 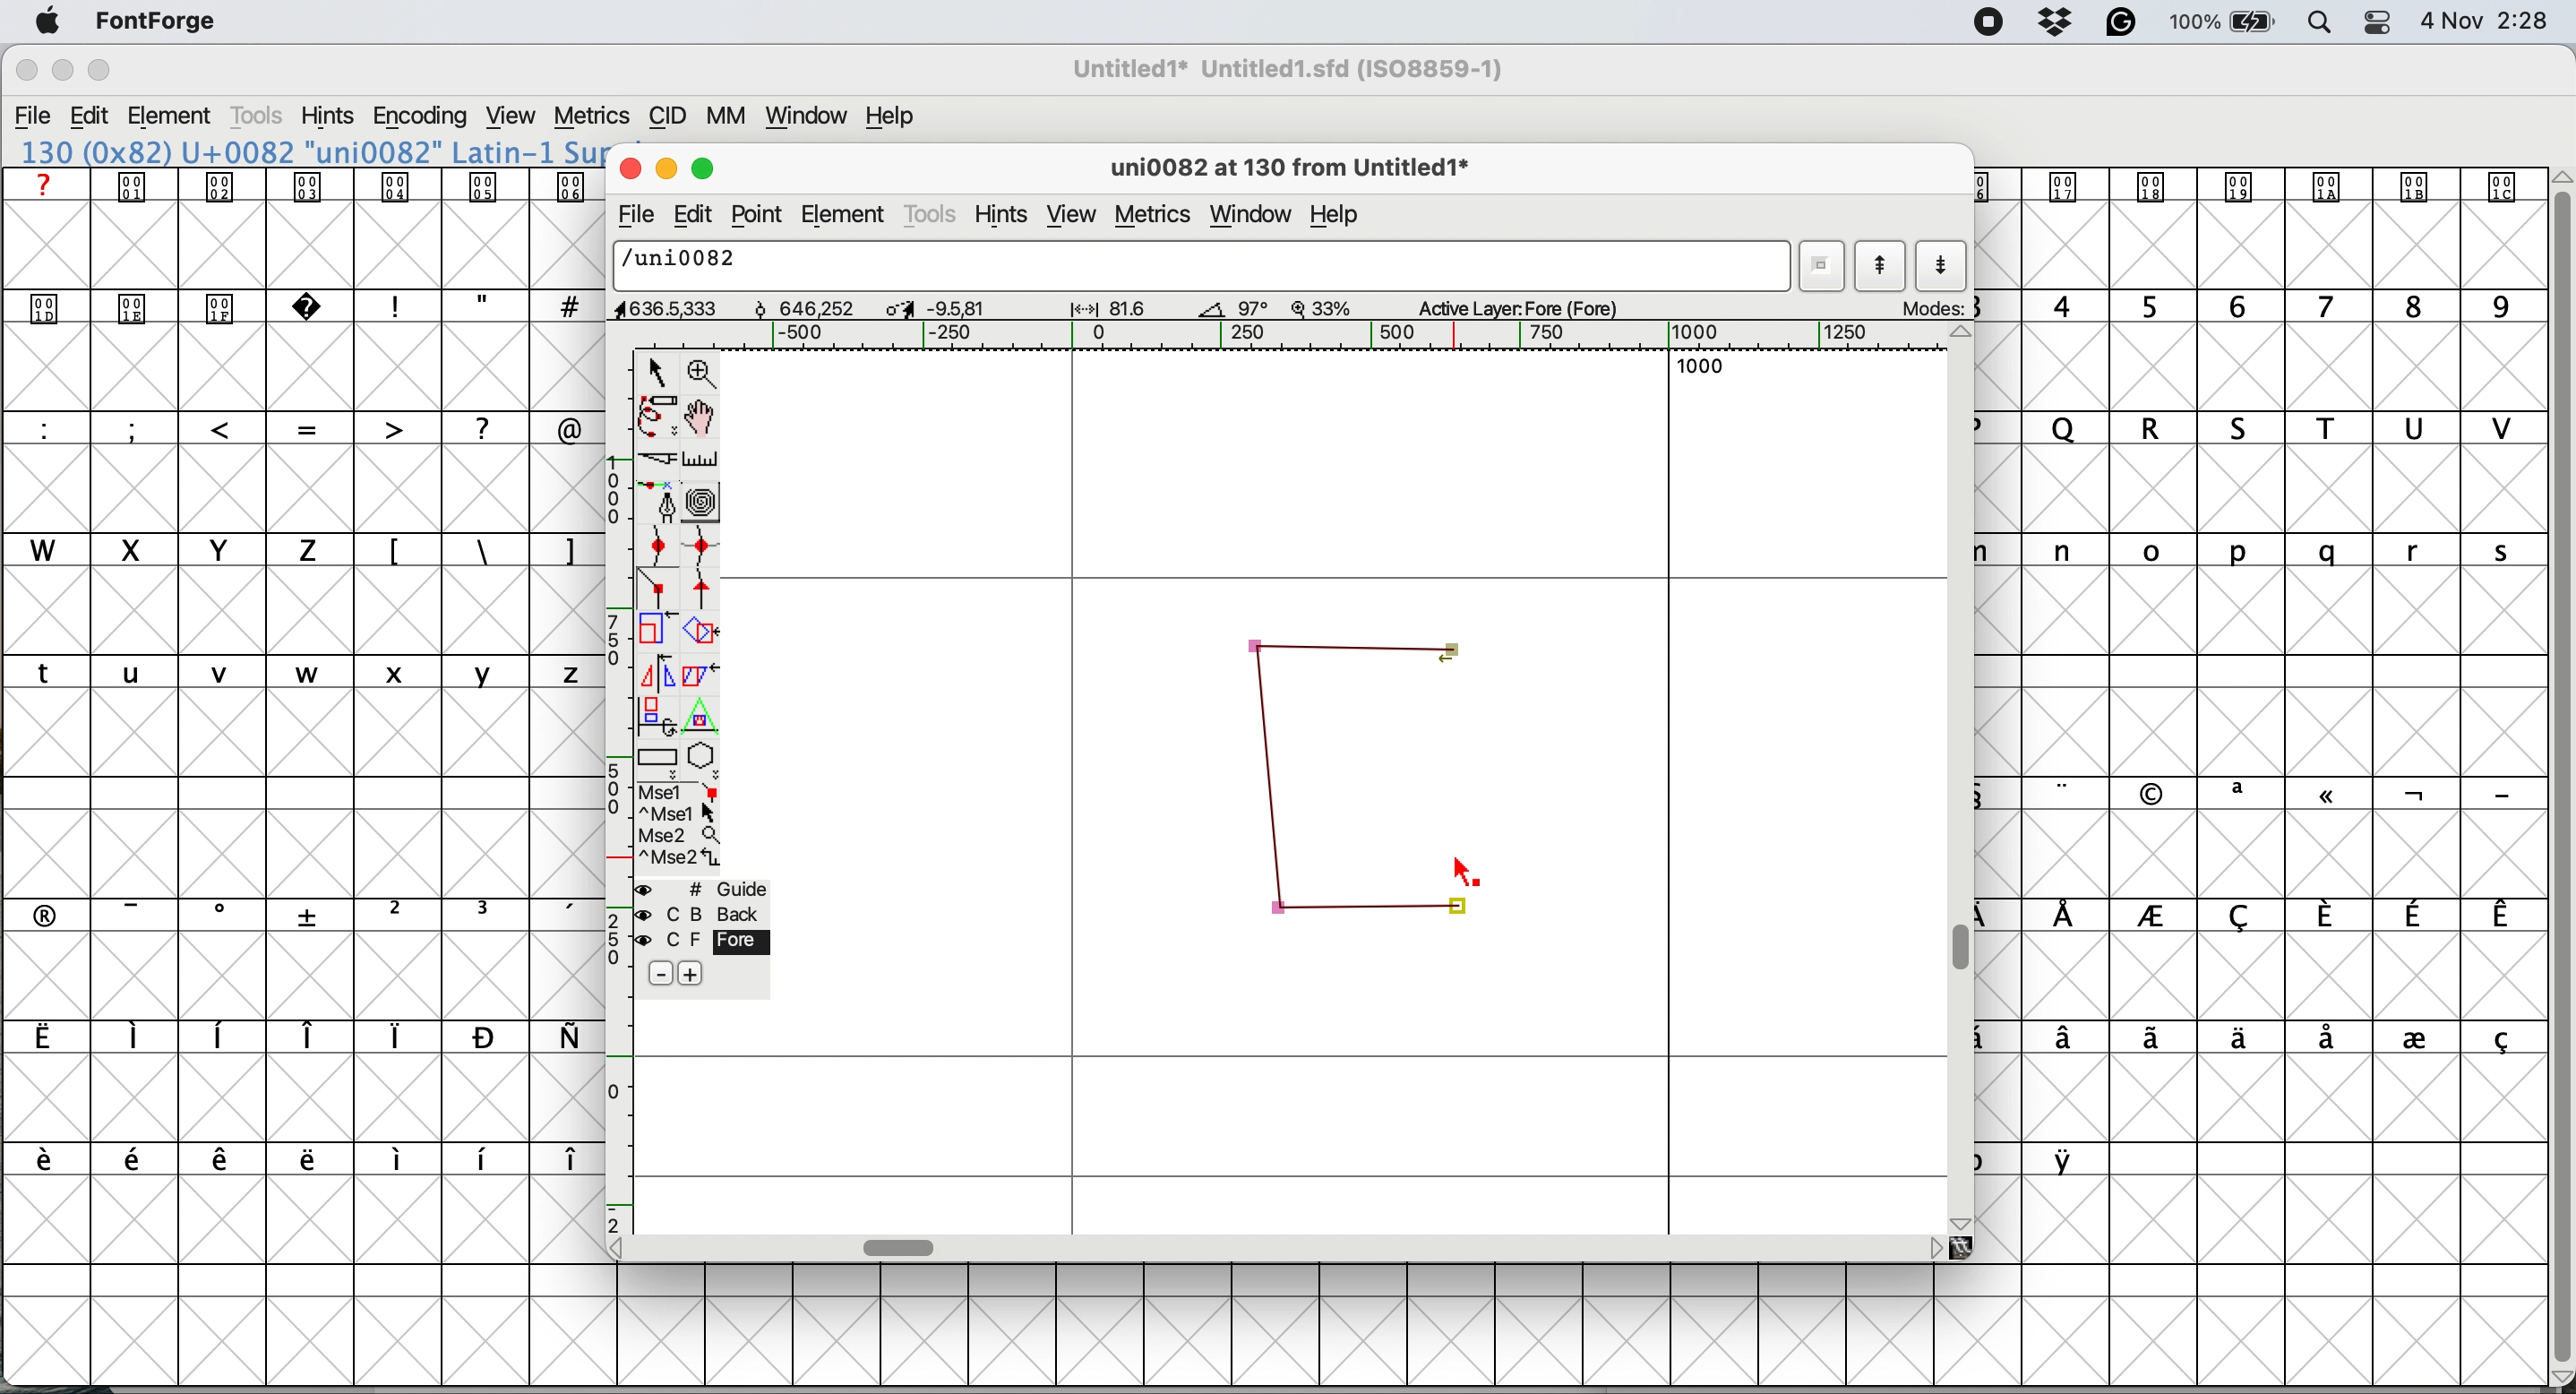 I want to click on system logo, so click(x=48, y=23).